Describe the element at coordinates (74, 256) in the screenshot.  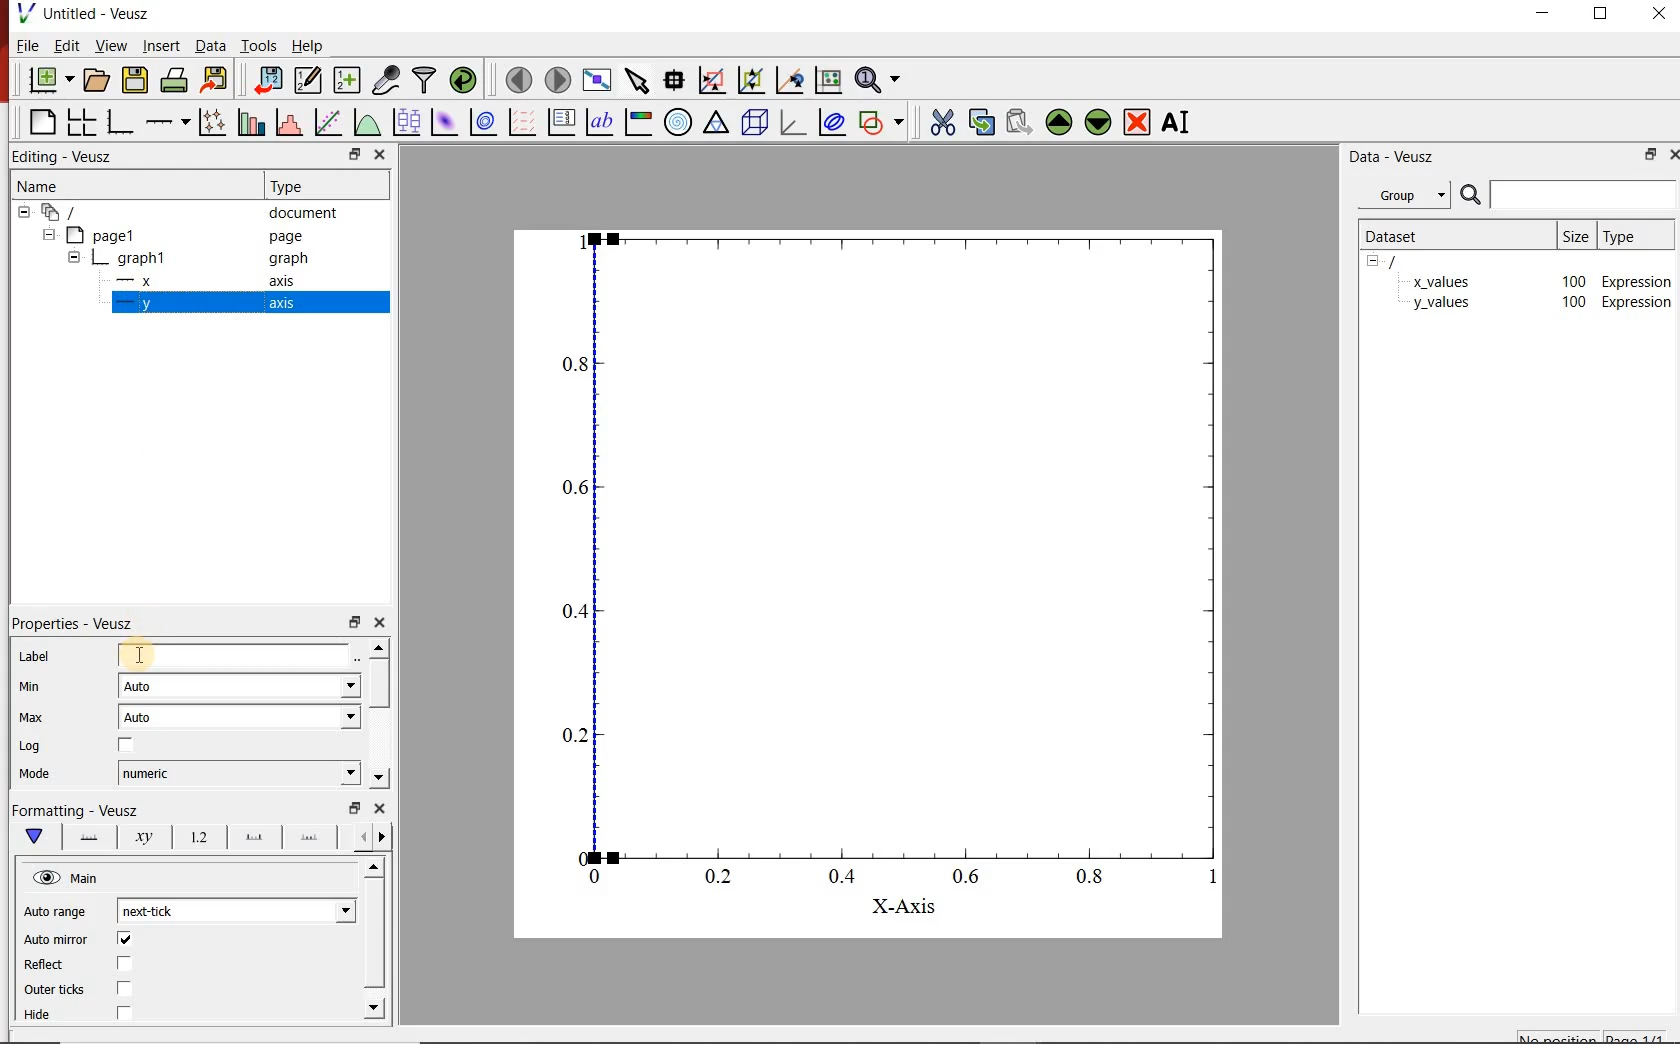
I see `hide` at that location.